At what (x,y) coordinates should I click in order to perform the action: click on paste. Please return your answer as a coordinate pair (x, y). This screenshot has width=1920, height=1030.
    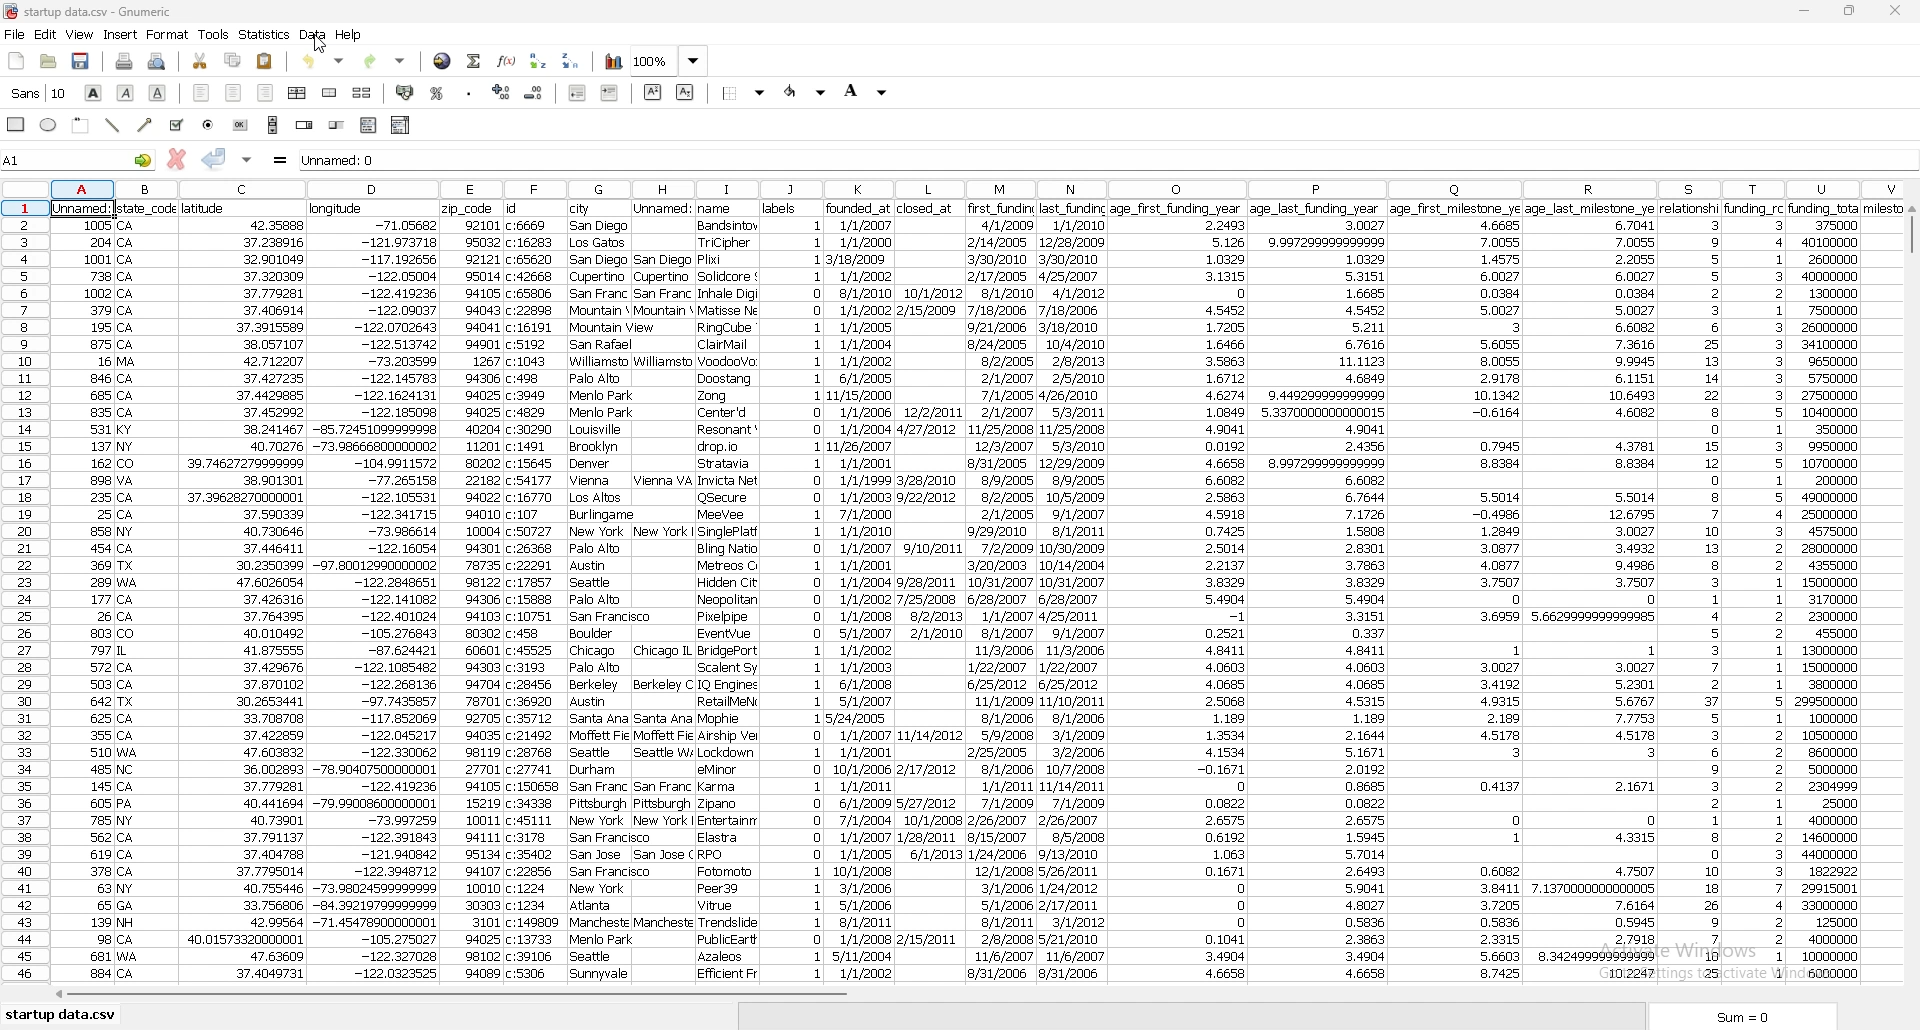
    Looking at the image, I should click on (265, 60).